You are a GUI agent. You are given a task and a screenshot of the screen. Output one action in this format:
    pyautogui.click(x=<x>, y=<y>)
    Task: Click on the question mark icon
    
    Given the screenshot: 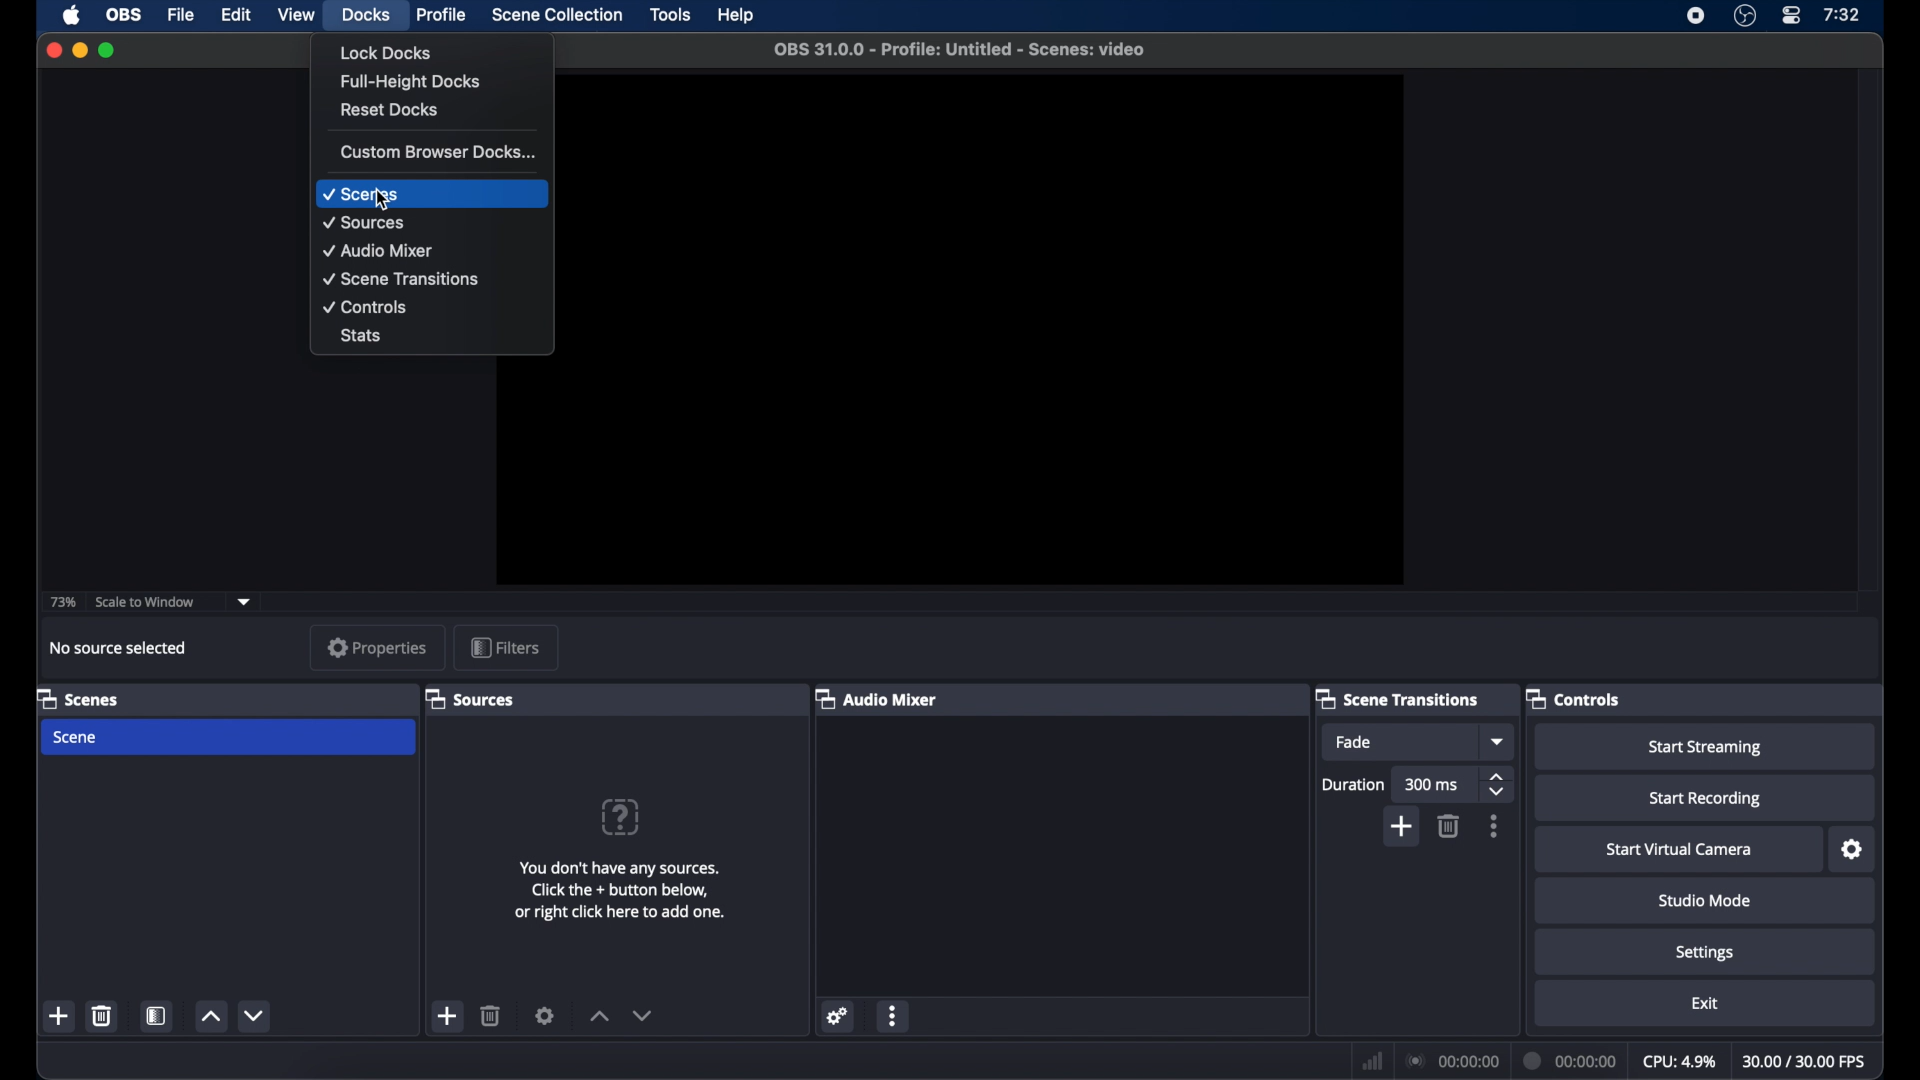 What is the action you would take?
    pyautogui.click(x=622, y=816)
    